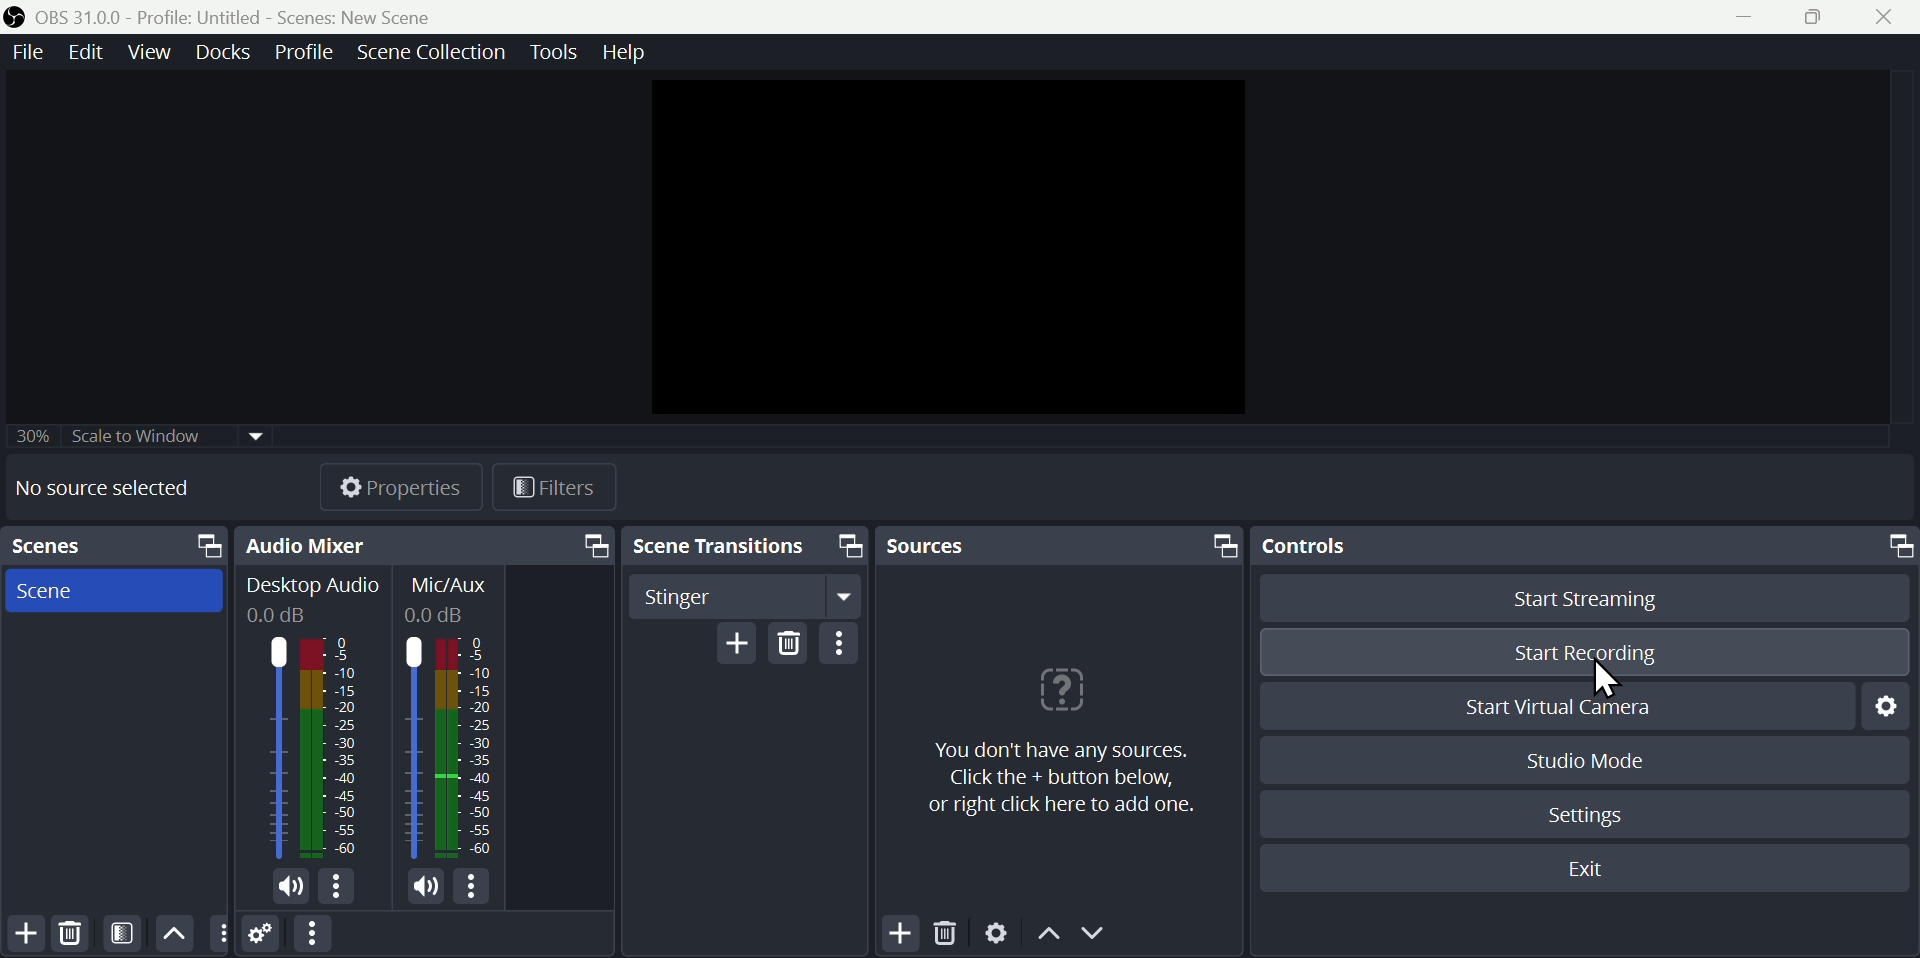 This screenshot has width=1920, height=958. Describe the element at coordinates (1885, 709) in the screenshot. I see `Settings` at that location.